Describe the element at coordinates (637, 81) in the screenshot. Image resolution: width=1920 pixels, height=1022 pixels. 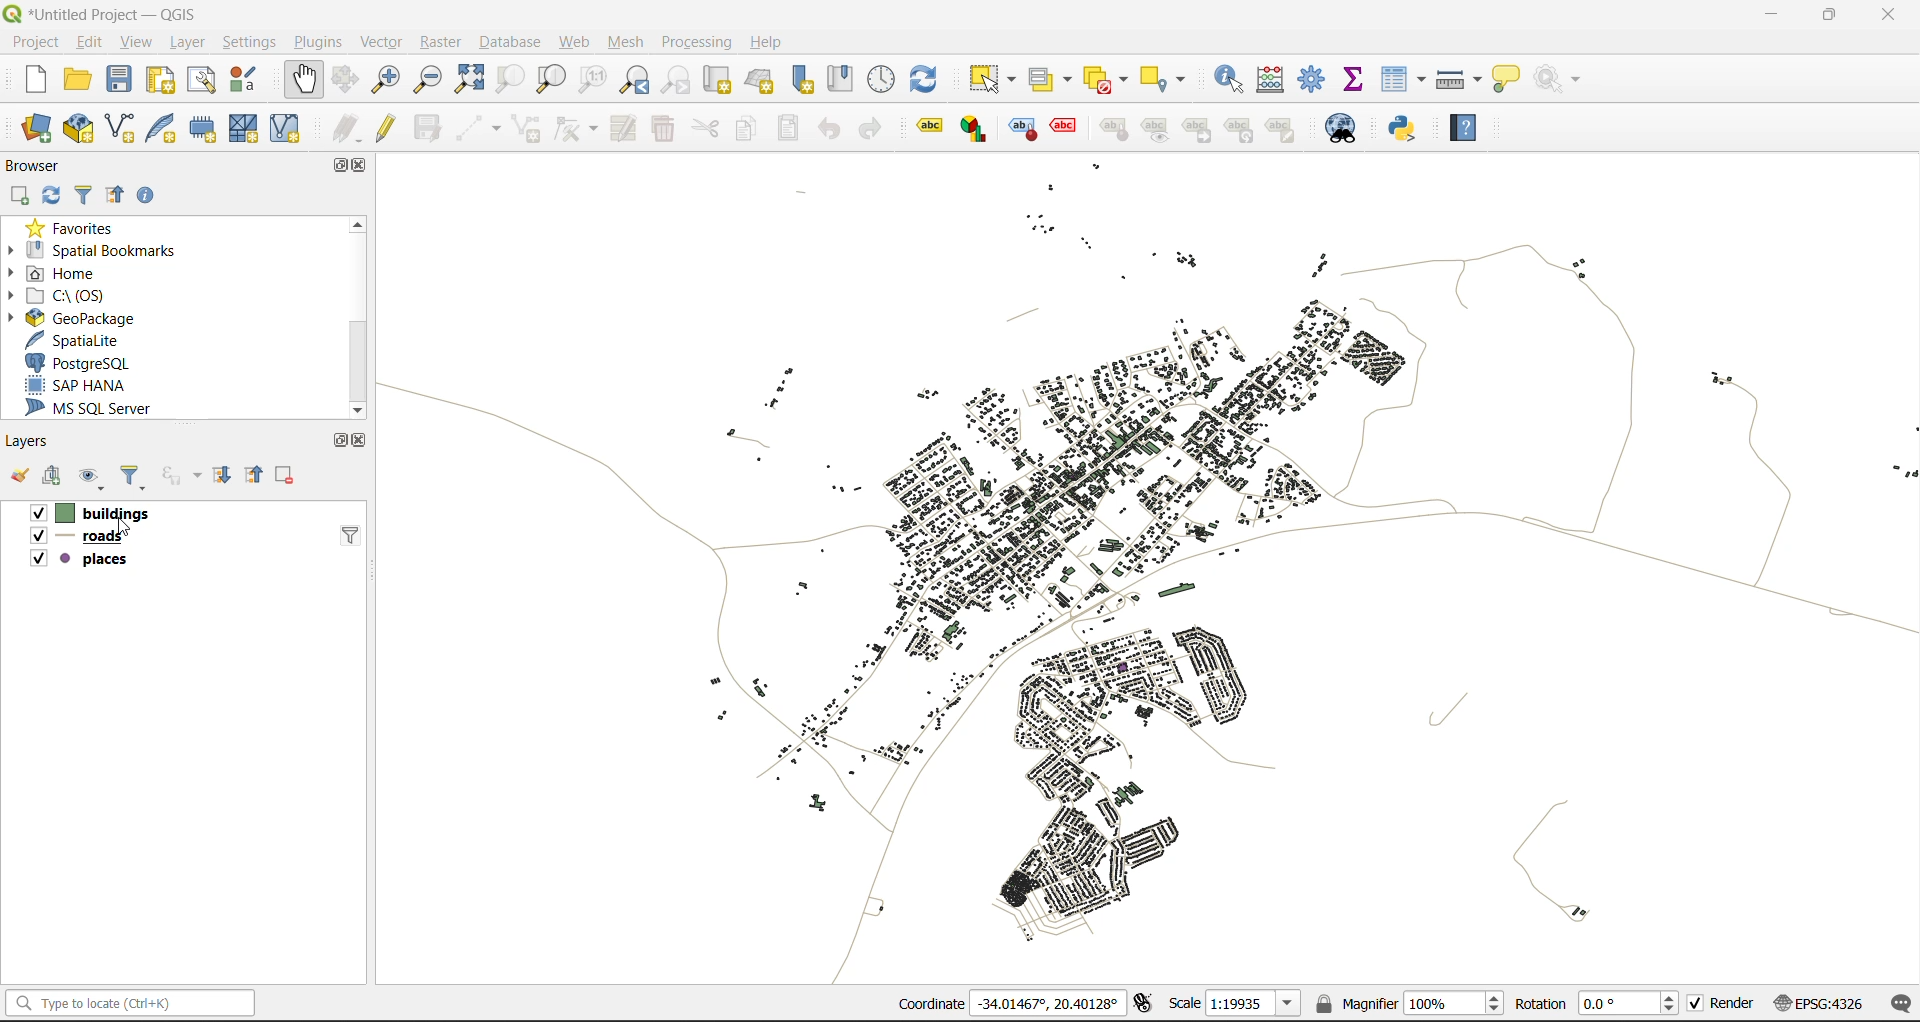
I see `zoom last` at that location.